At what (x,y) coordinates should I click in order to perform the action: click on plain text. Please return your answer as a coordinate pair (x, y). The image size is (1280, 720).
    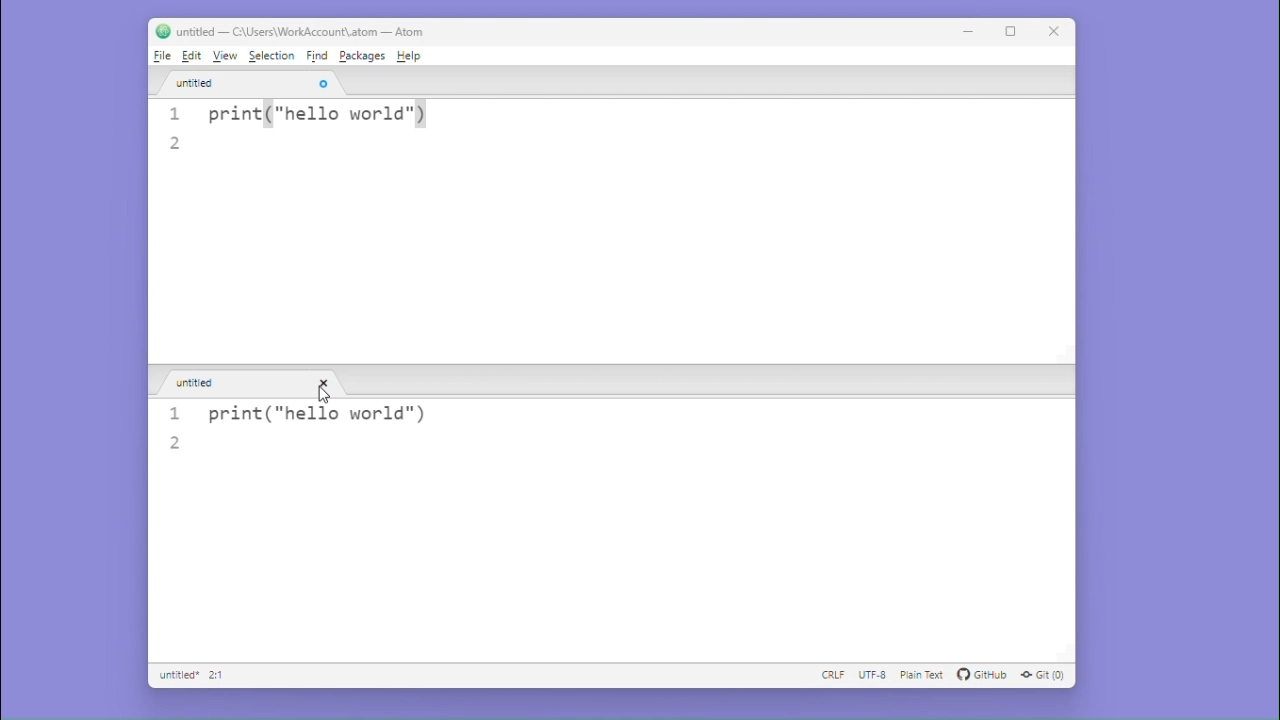
    Looking at the image, I should click on (926, 677).